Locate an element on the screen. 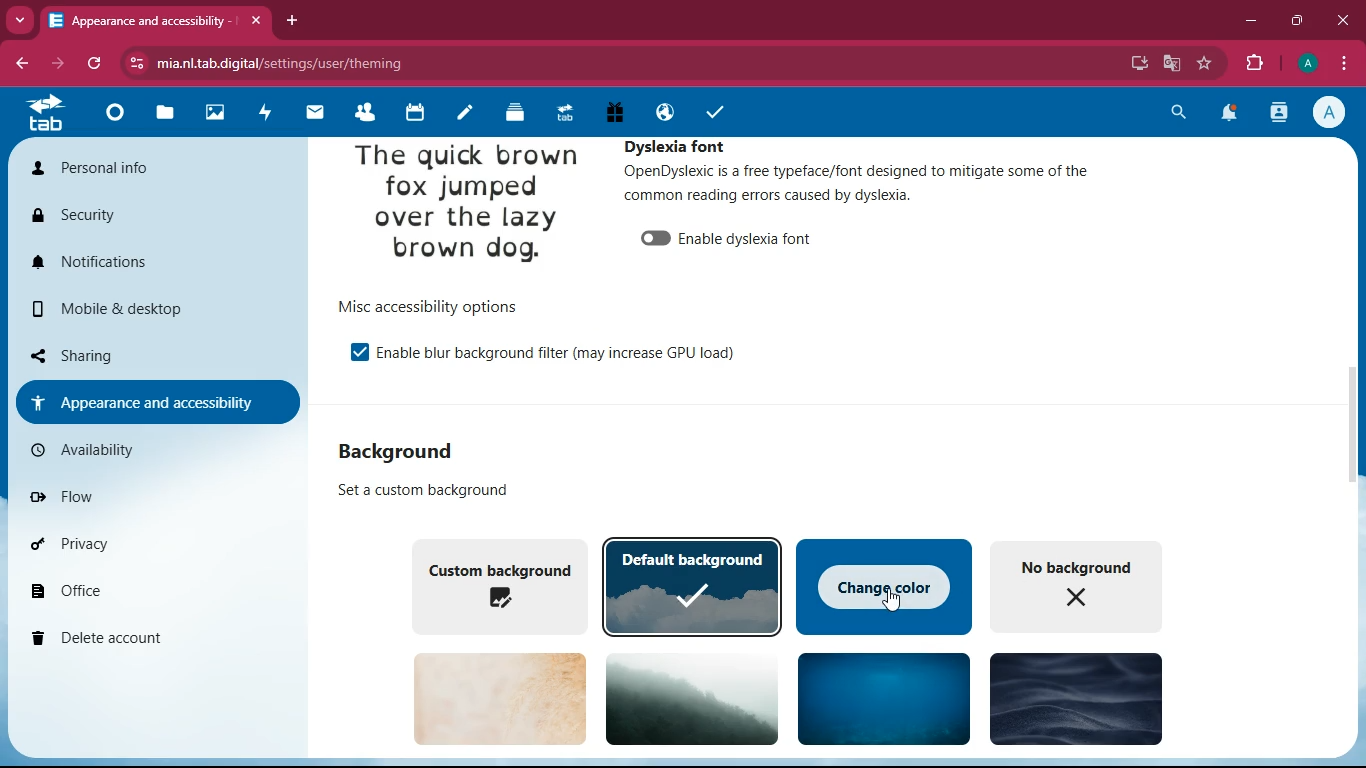 This screenshot has width=1366, height=768. minimize is located at coordinates (1252, 21).